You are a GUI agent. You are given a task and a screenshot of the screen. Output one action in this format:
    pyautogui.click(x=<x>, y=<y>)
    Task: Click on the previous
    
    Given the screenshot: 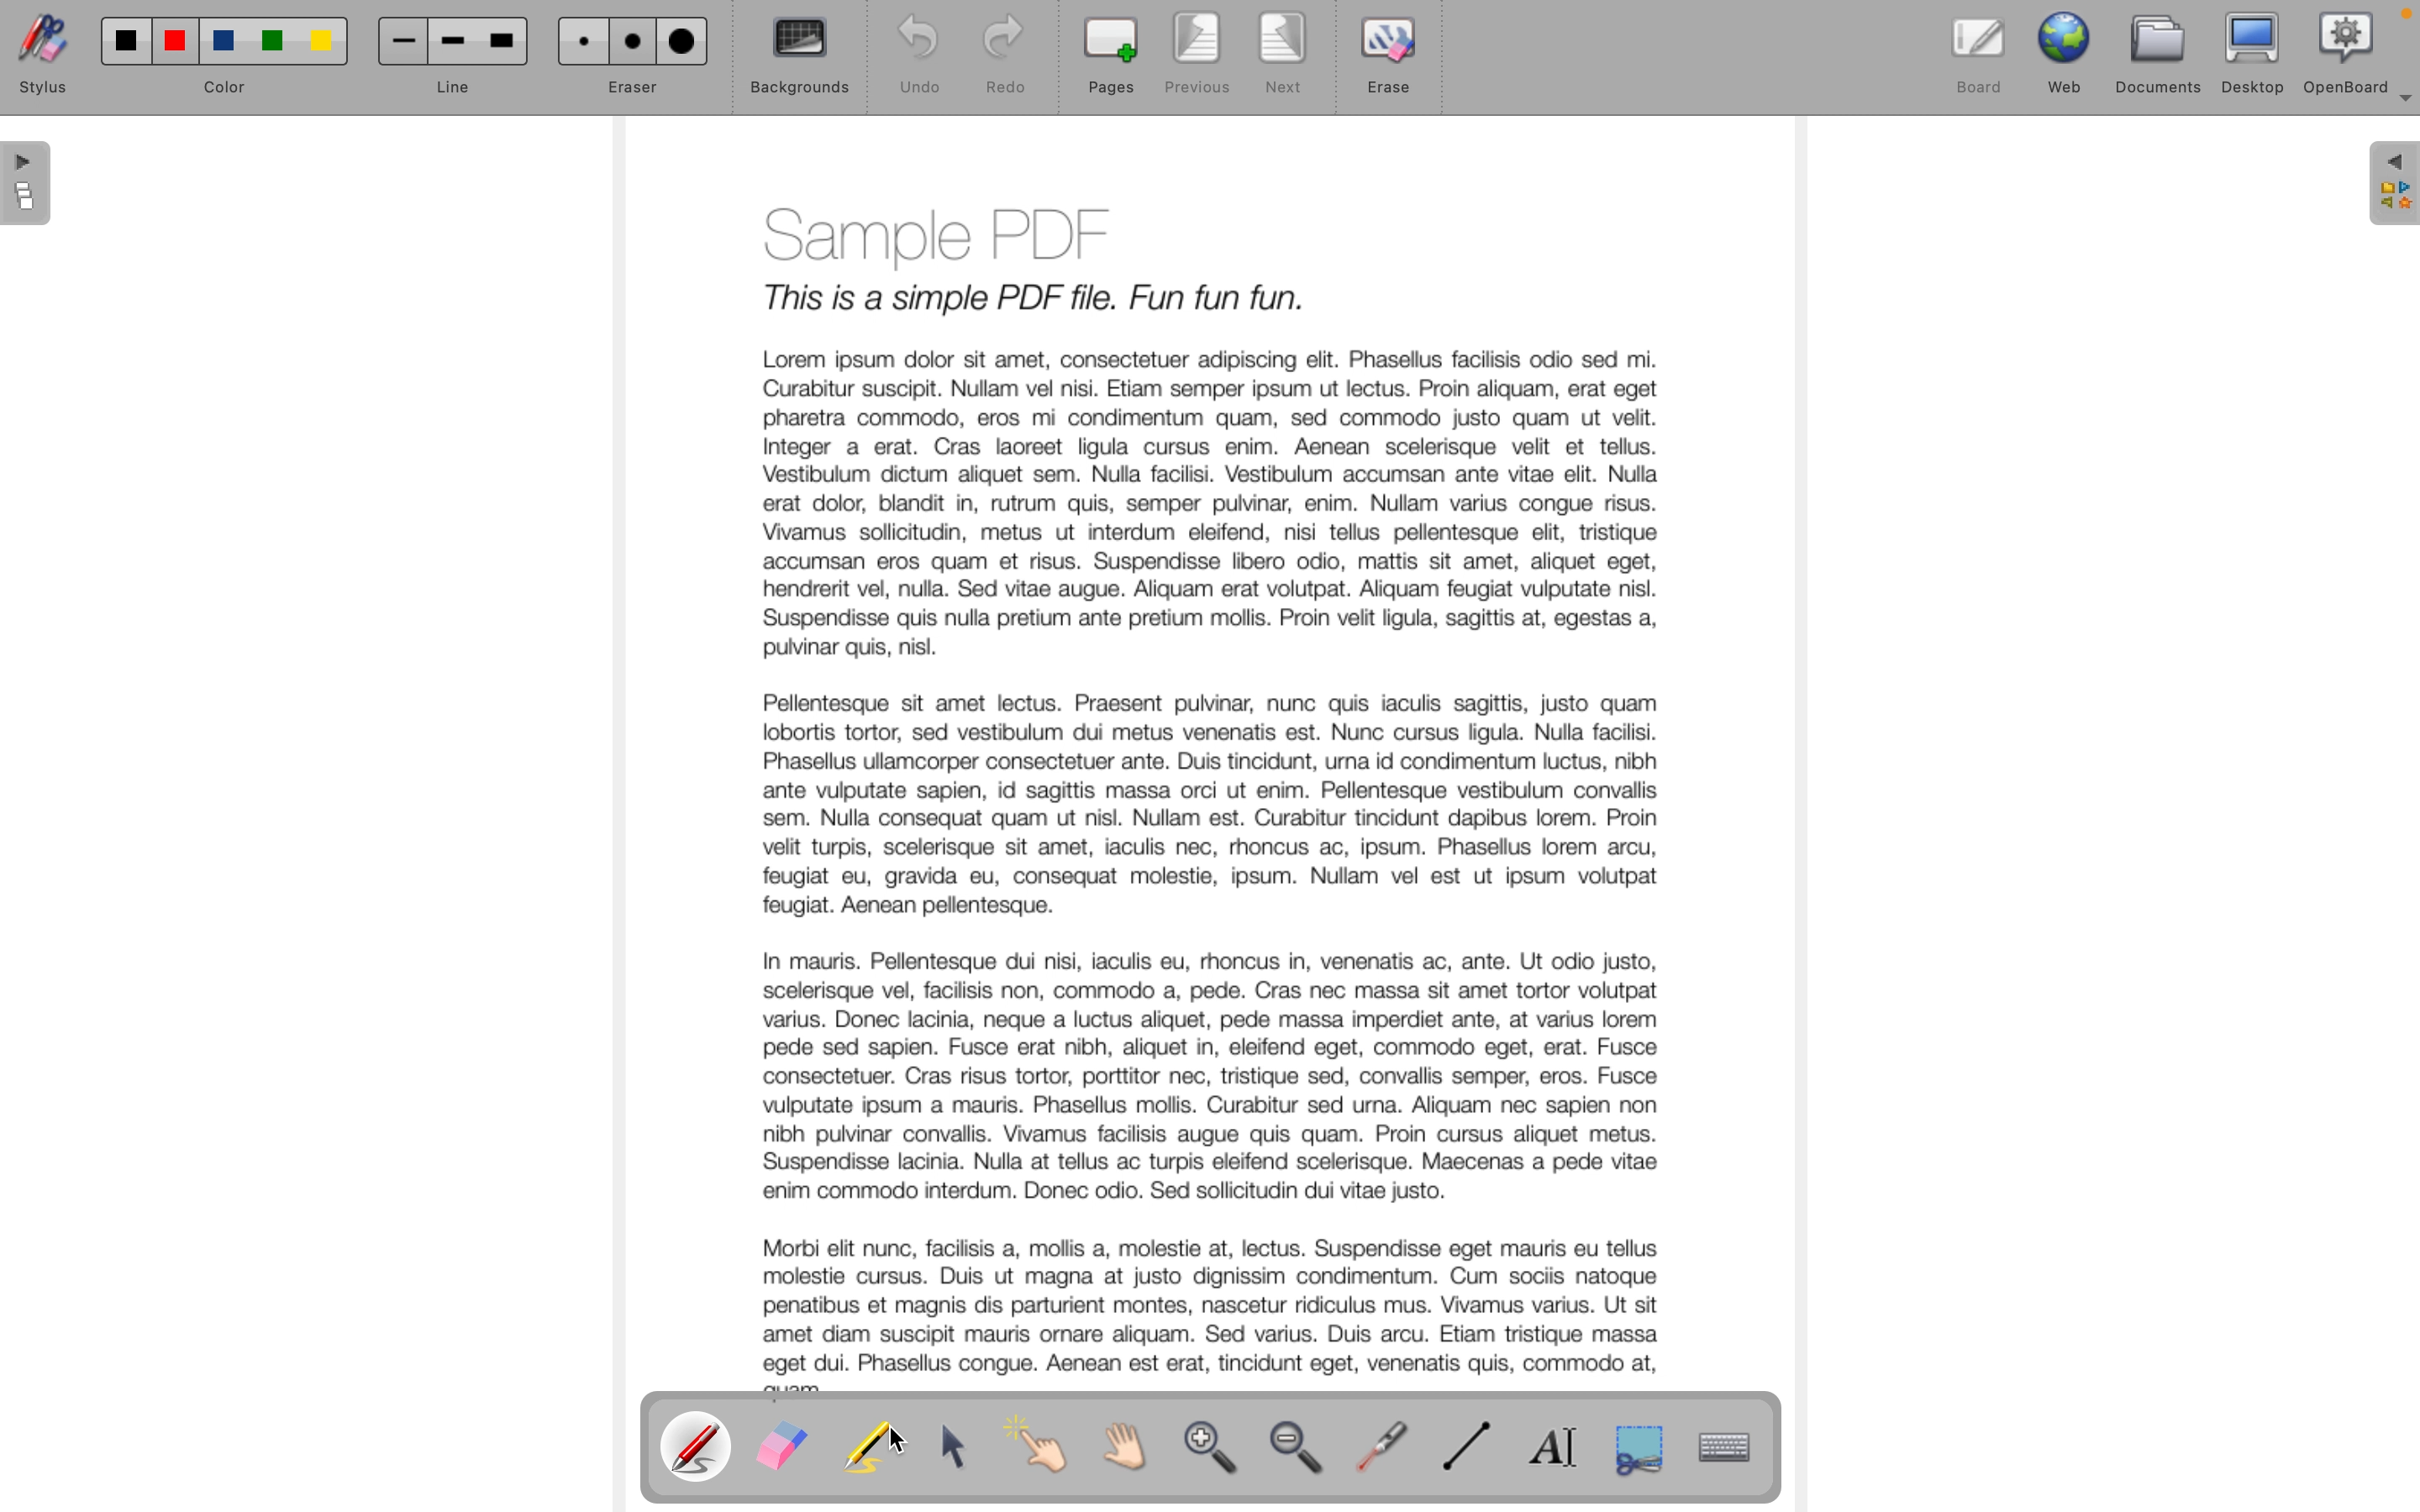 What is the action you would take?
    pyautogui.click(x=1202, y=56)
    